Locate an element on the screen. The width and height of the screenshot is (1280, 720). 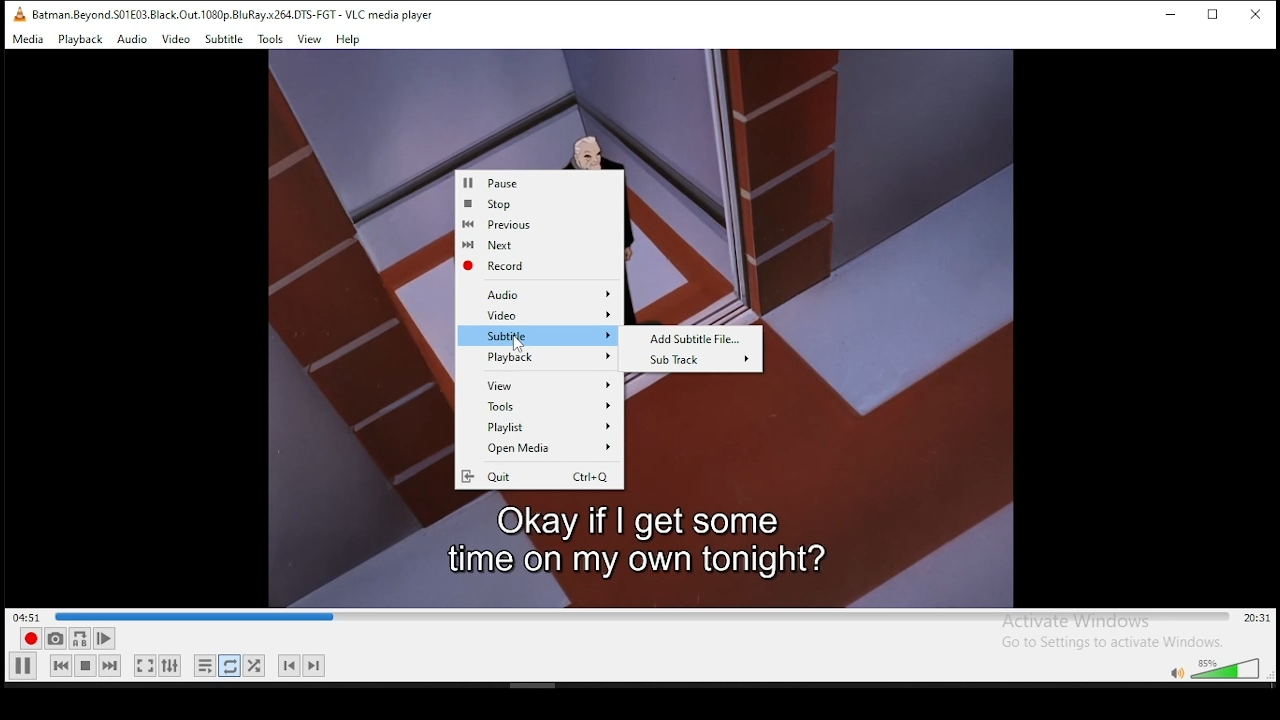
Tools  is located at coordinates (548, 408).